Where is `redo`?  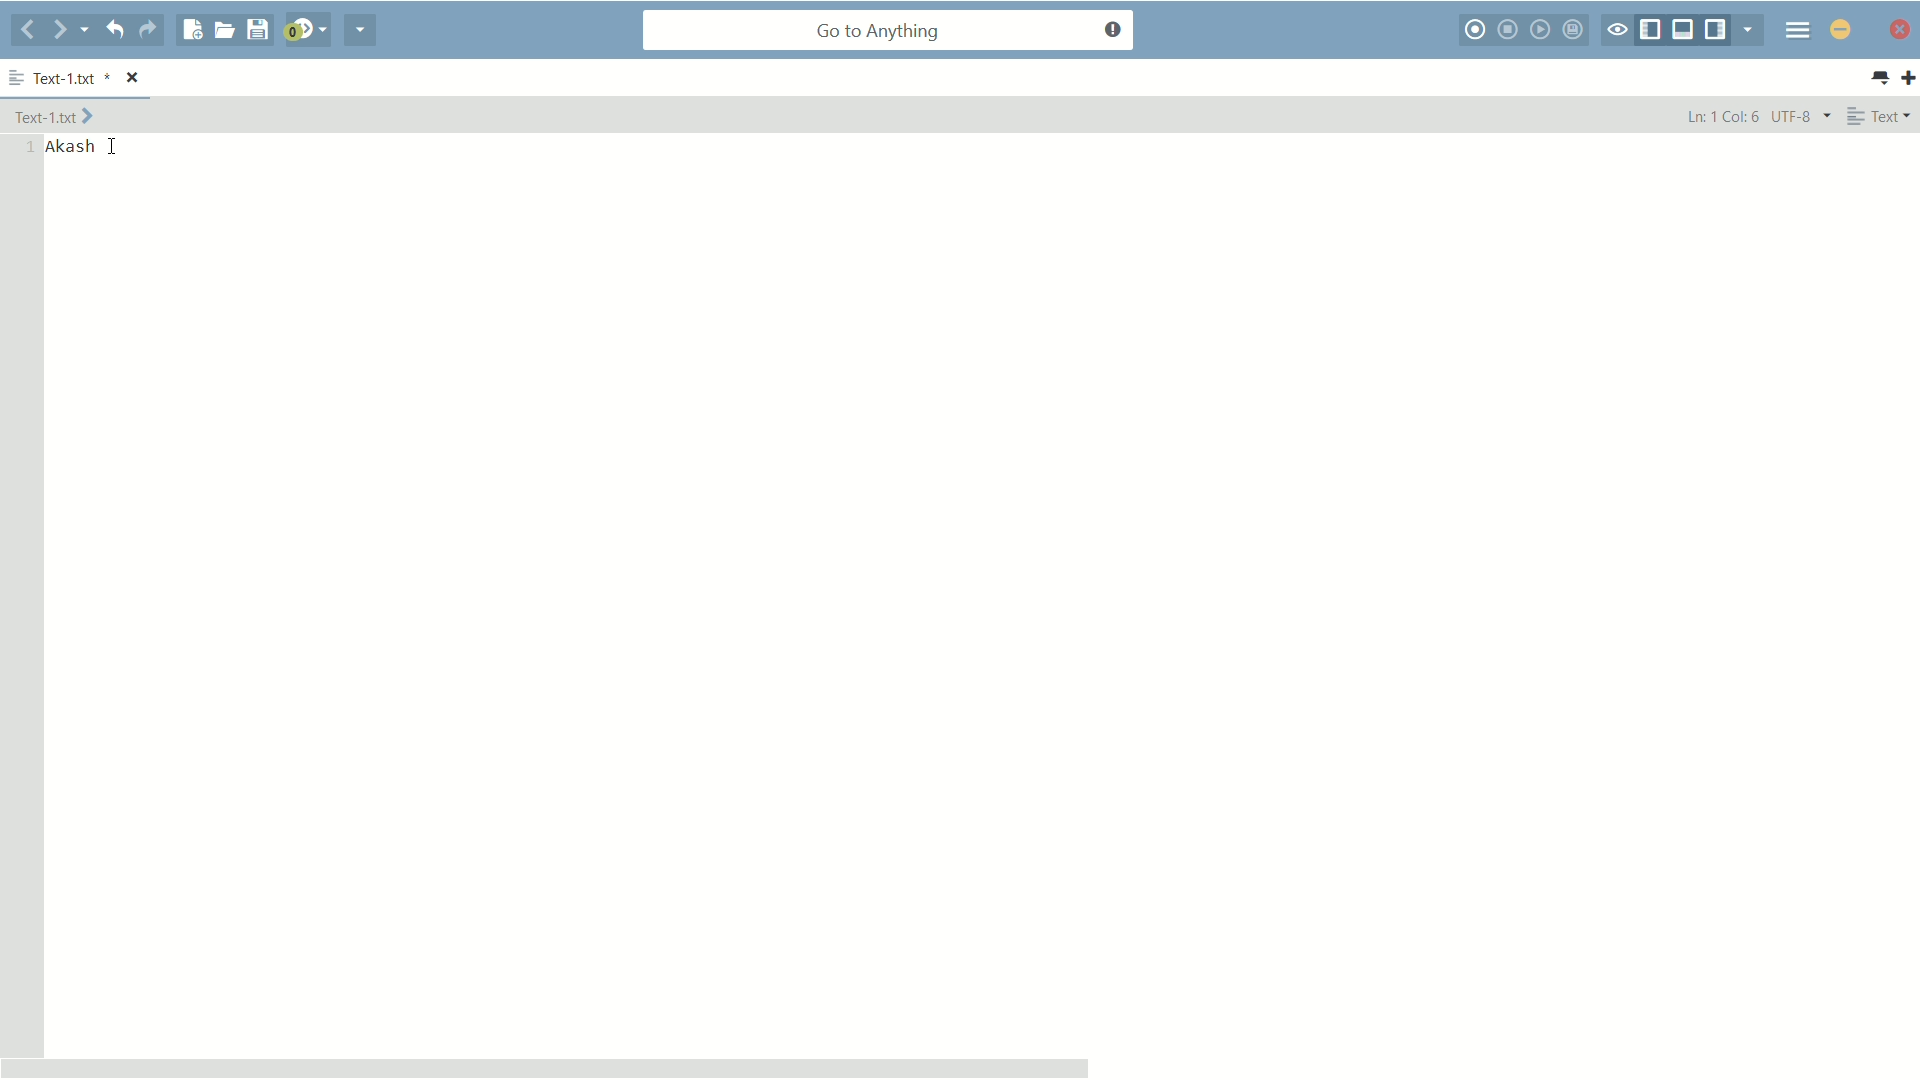 redo is located at coordinates (148, 30).